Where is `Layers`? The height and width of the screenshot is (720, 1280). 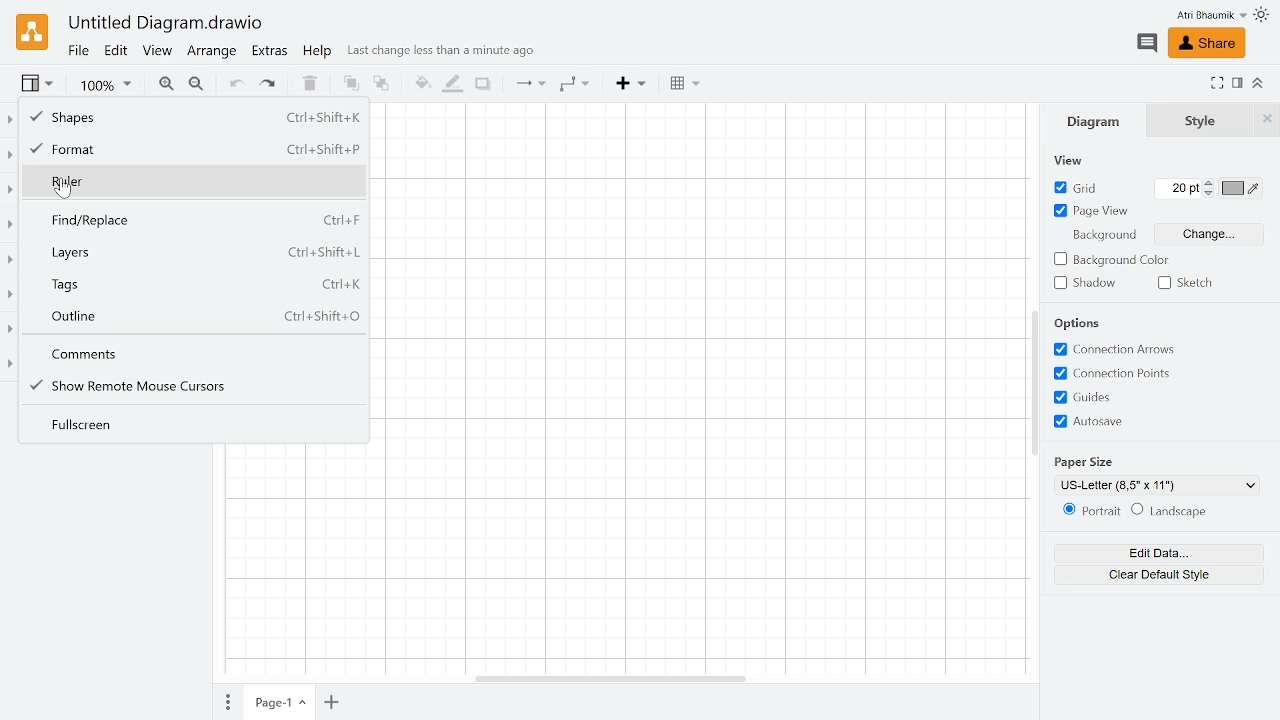
Layers is located at coordinates (184, 250).